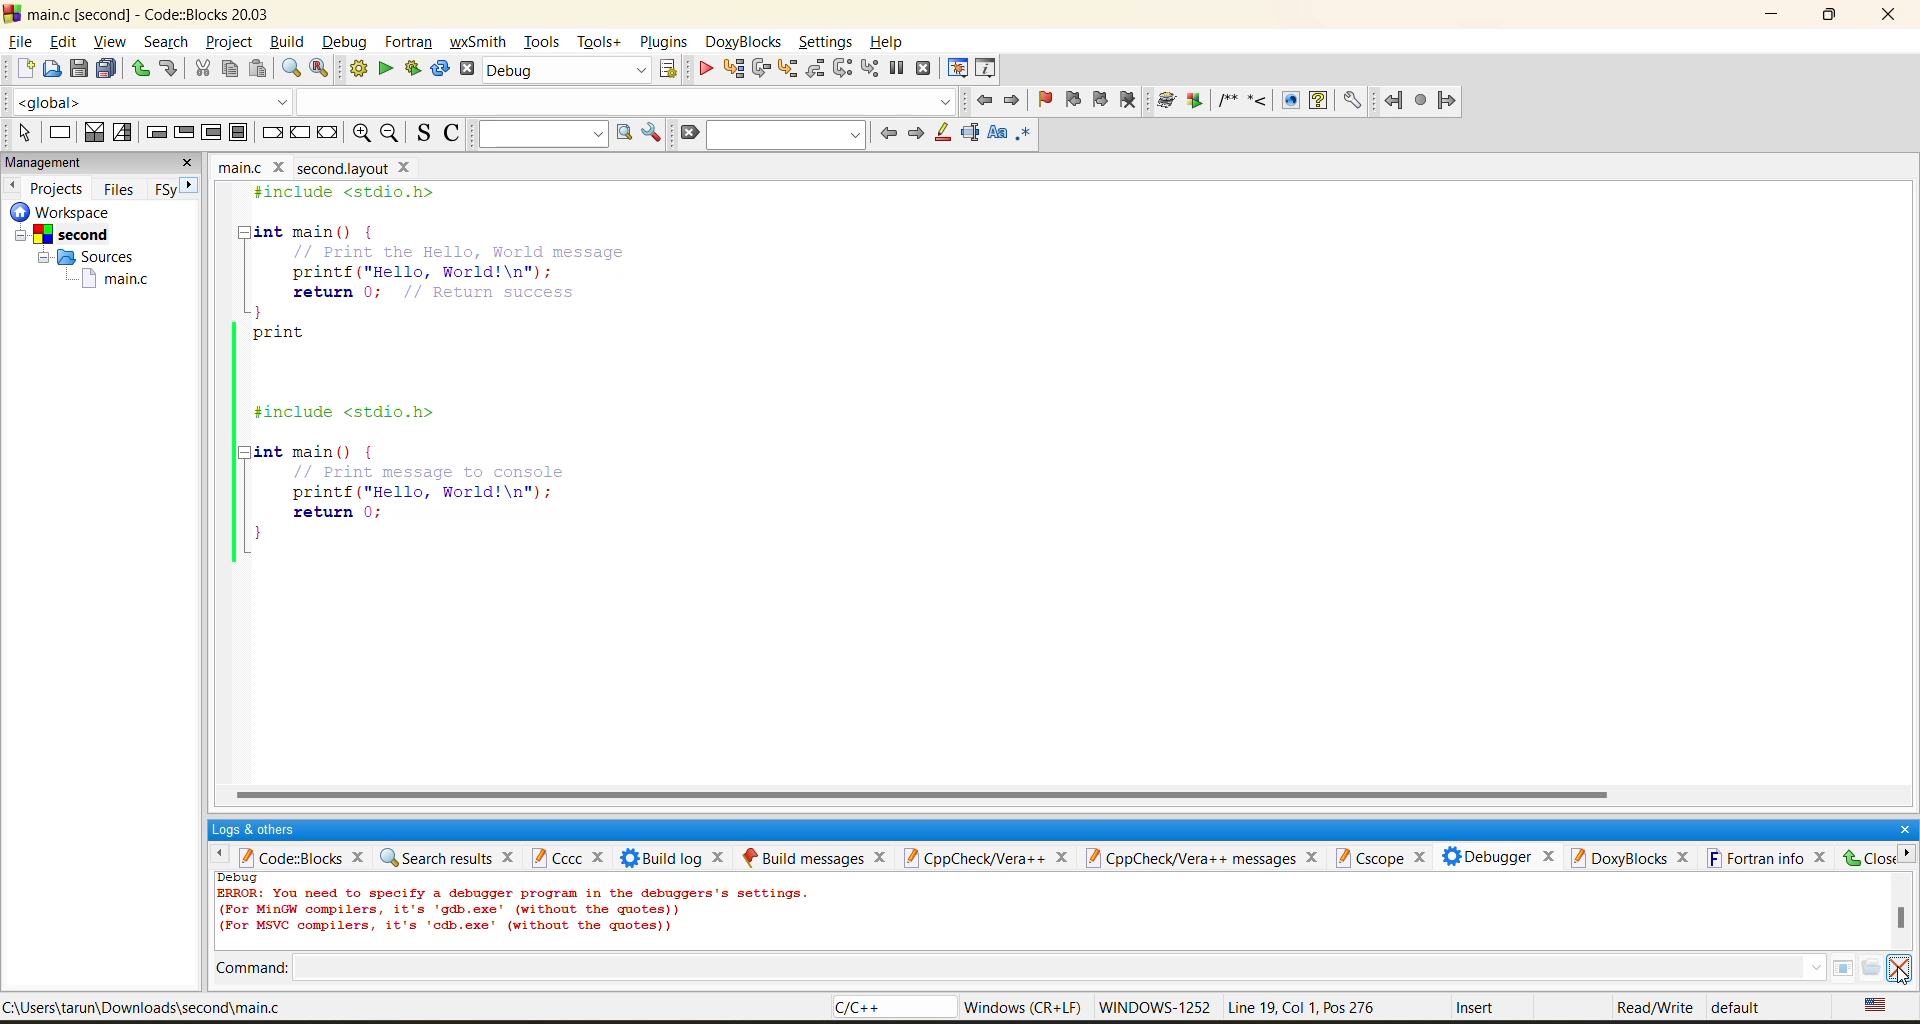 The height and width of the screenshot is (1024, 1920). I want to click on toggle bookmark, so click(1044, 99).